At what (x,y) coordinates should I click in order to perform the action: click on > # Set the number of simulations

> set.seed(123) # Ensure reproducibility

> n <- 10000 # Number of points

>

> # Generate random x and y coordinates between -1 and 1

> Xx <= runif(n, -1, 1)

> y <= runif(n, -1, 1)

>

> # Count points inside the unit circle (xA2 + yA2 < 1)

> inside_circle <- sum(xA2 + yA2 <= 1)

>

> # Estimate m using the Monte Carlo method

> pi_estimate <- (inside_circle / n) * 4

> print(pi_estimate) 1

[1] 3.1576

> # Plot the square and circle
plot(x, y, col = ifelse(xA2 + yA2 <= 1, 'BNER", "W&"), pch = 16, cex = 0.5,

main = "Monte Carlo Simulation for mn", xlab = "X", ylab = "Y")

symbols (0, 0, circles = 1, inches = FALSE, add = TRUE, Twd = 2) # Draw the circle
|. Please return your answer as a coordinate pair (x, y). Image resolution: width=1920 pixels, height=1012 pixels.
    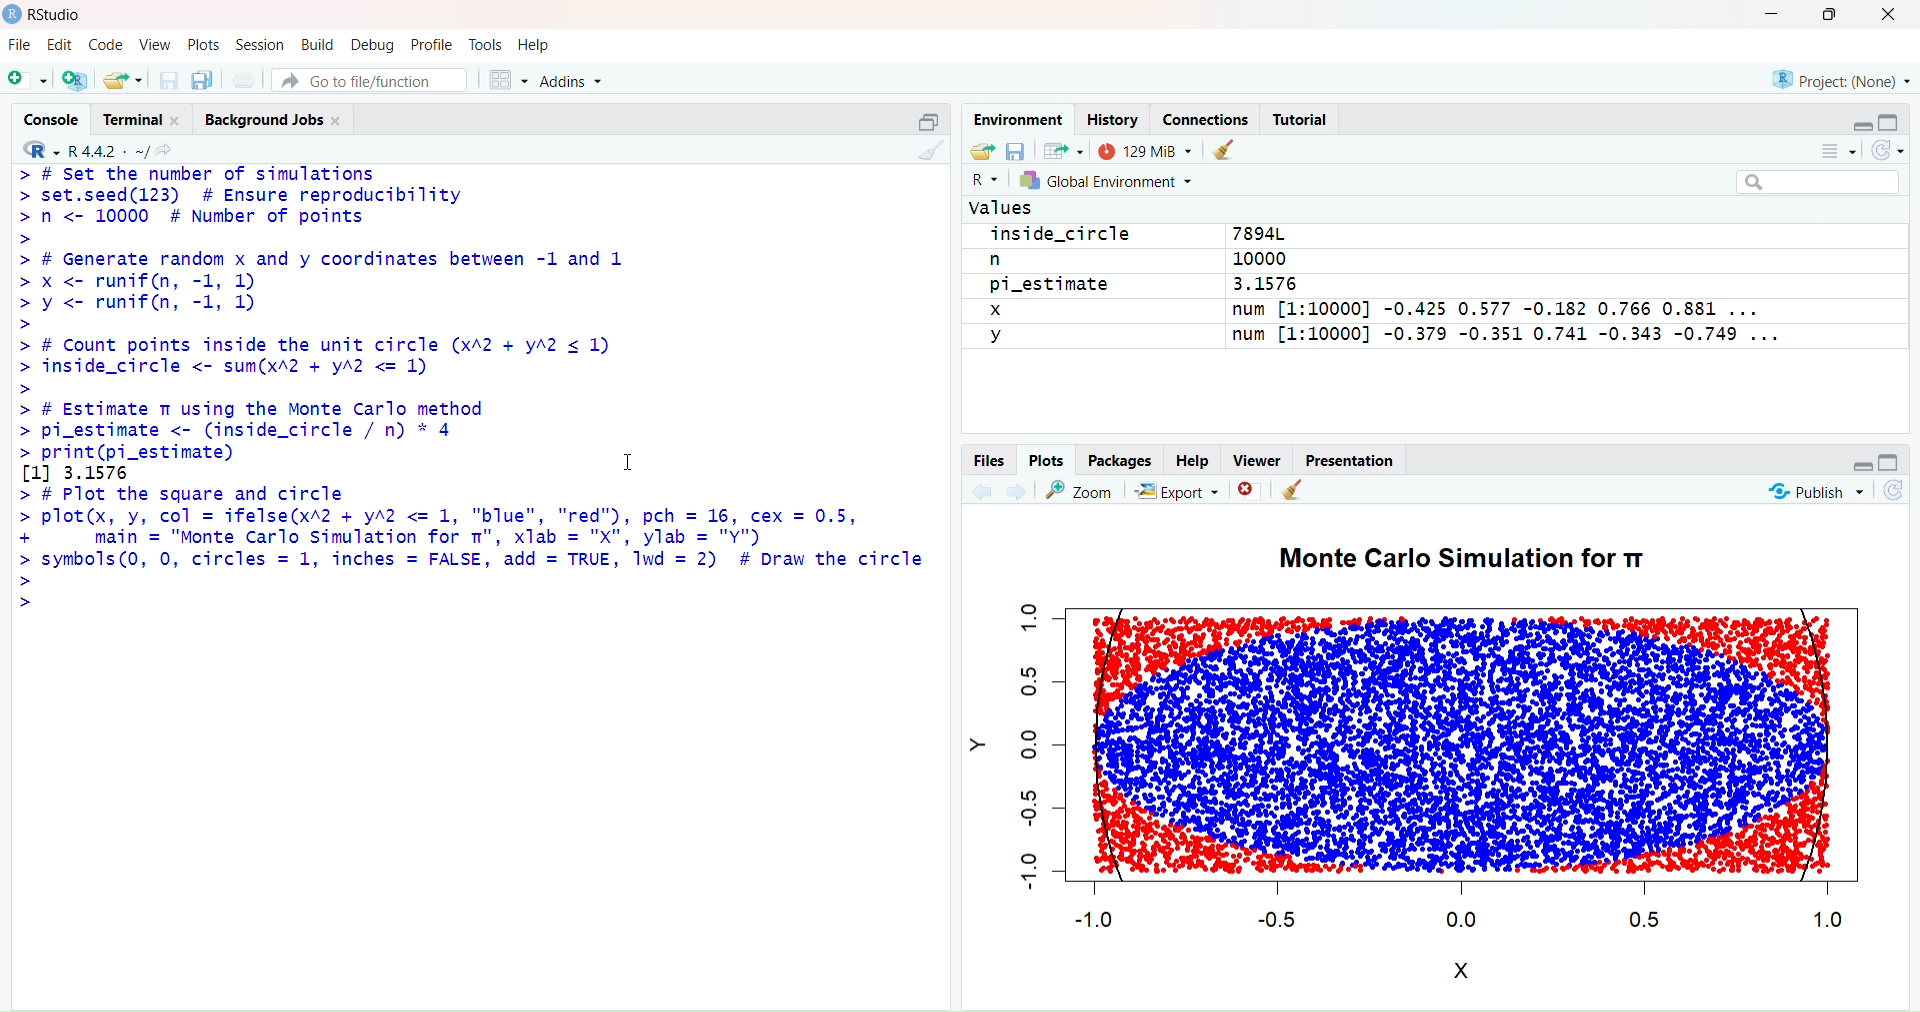
    Looking at the image, I should click on (466, 385).